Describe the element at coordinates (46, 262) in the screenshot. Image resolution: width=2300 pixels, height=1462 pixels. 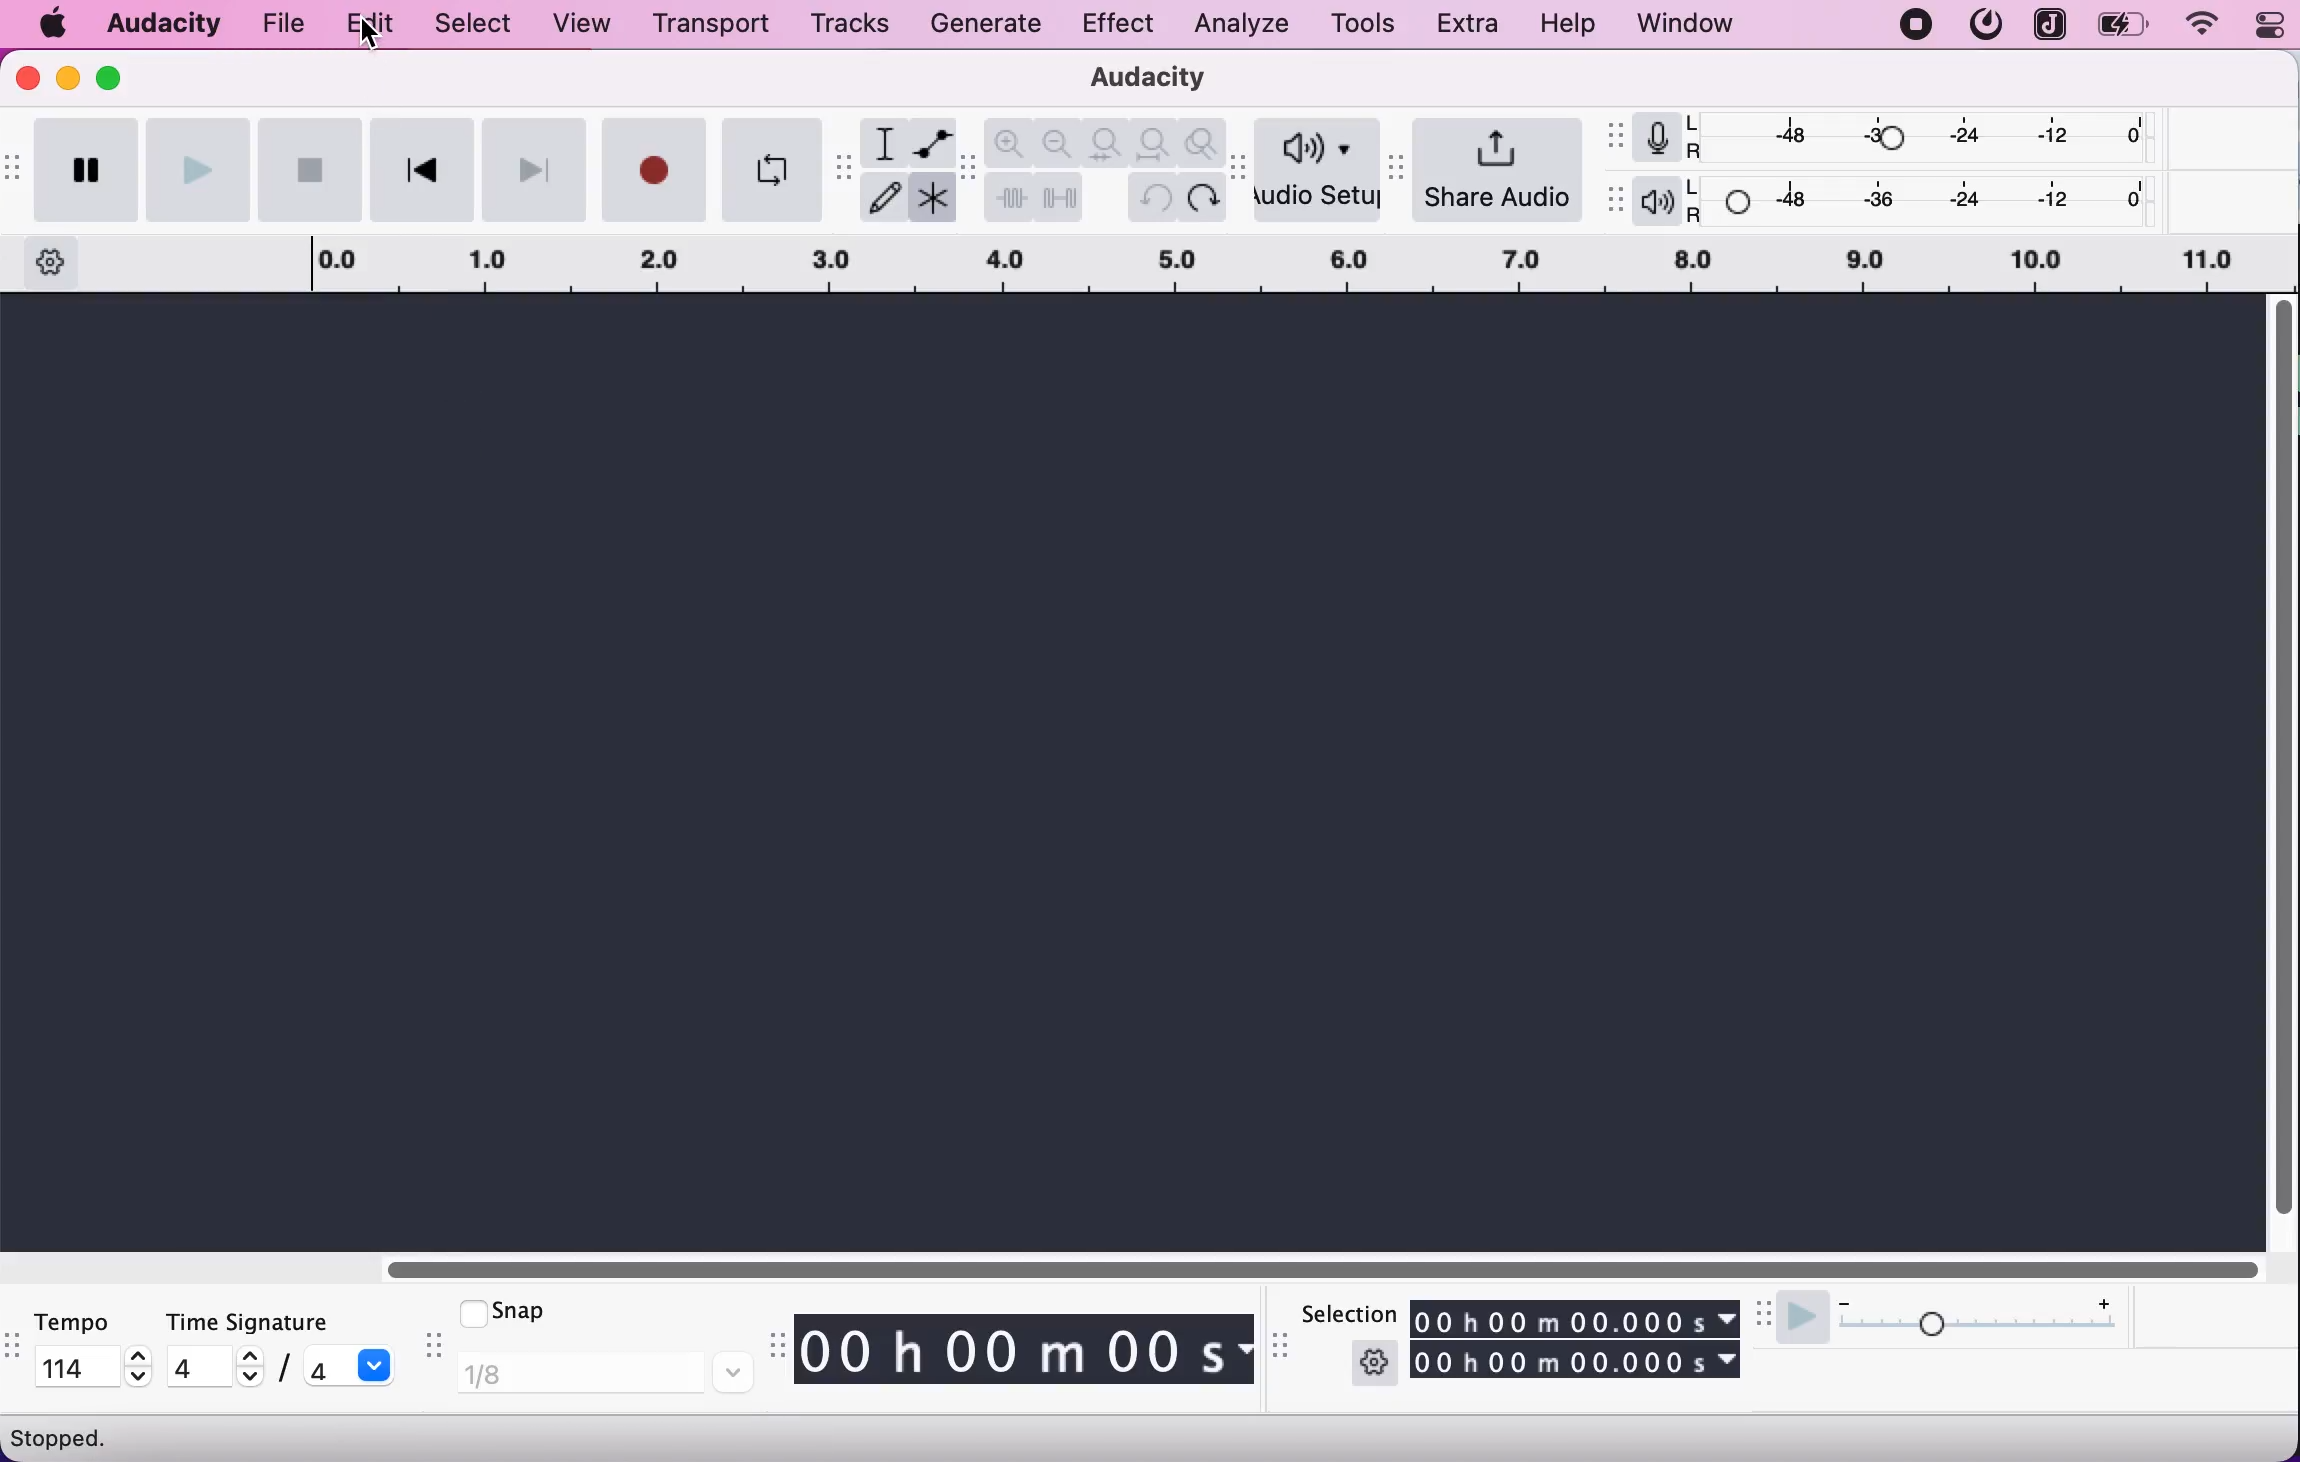
I see `timeline options` at that location.